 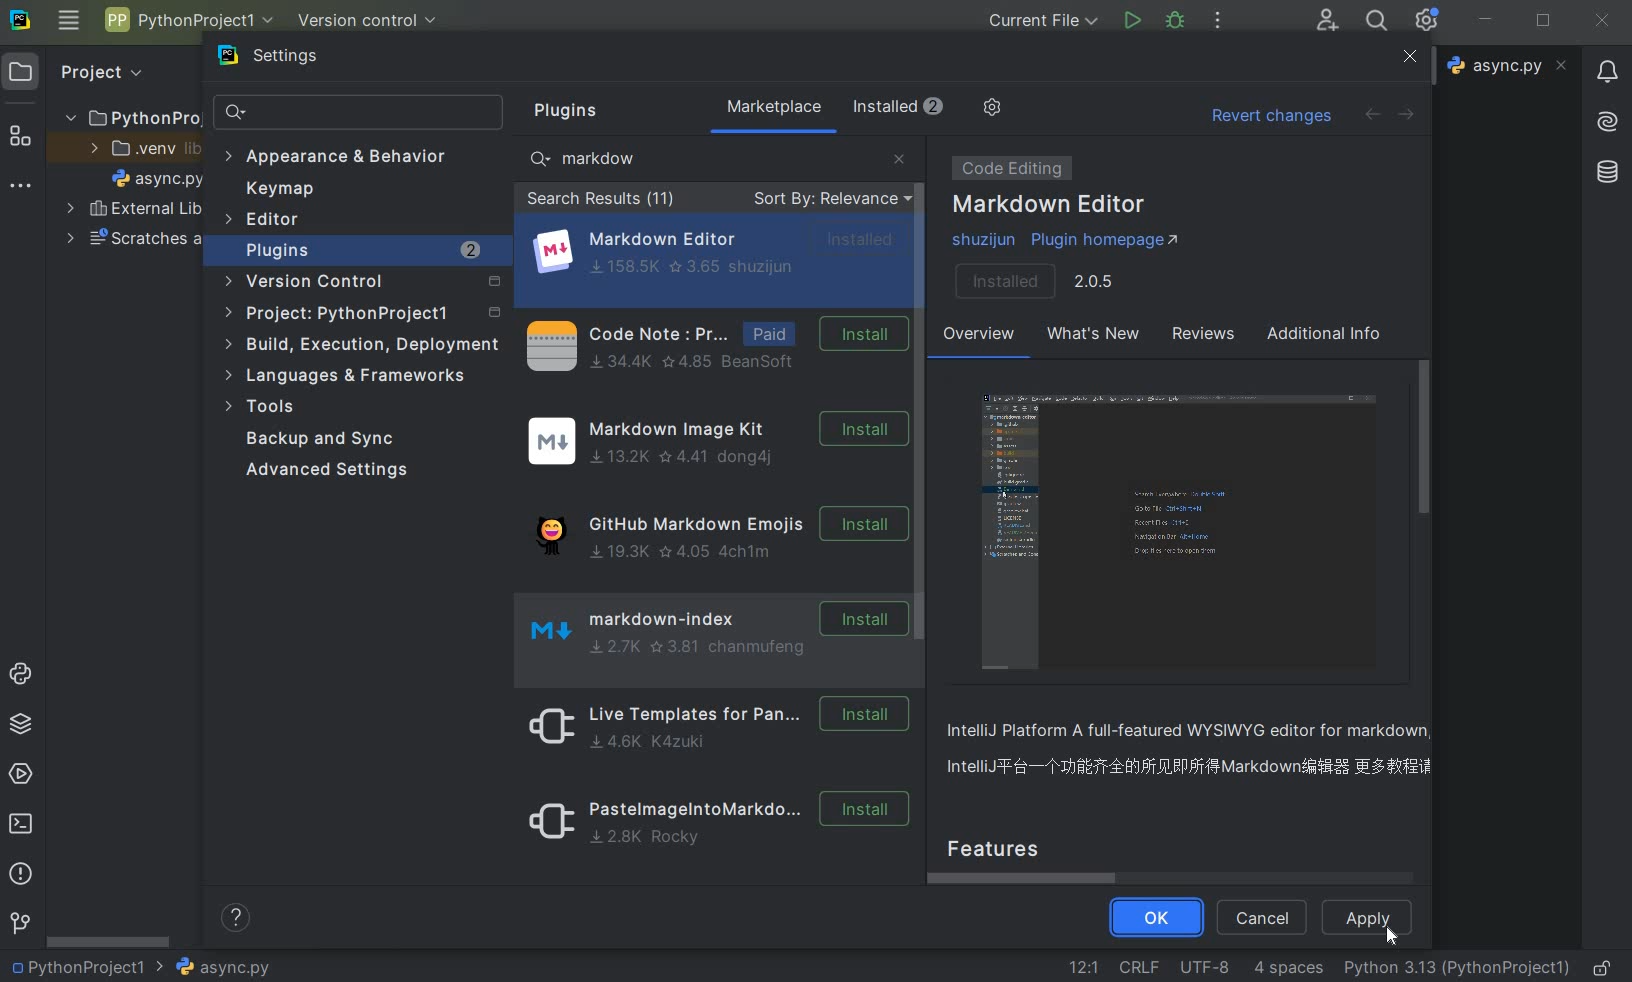 What do you see at coordinates (1012, 846) in the screenshot?
I see `features` at bounding box center [1012, 846].